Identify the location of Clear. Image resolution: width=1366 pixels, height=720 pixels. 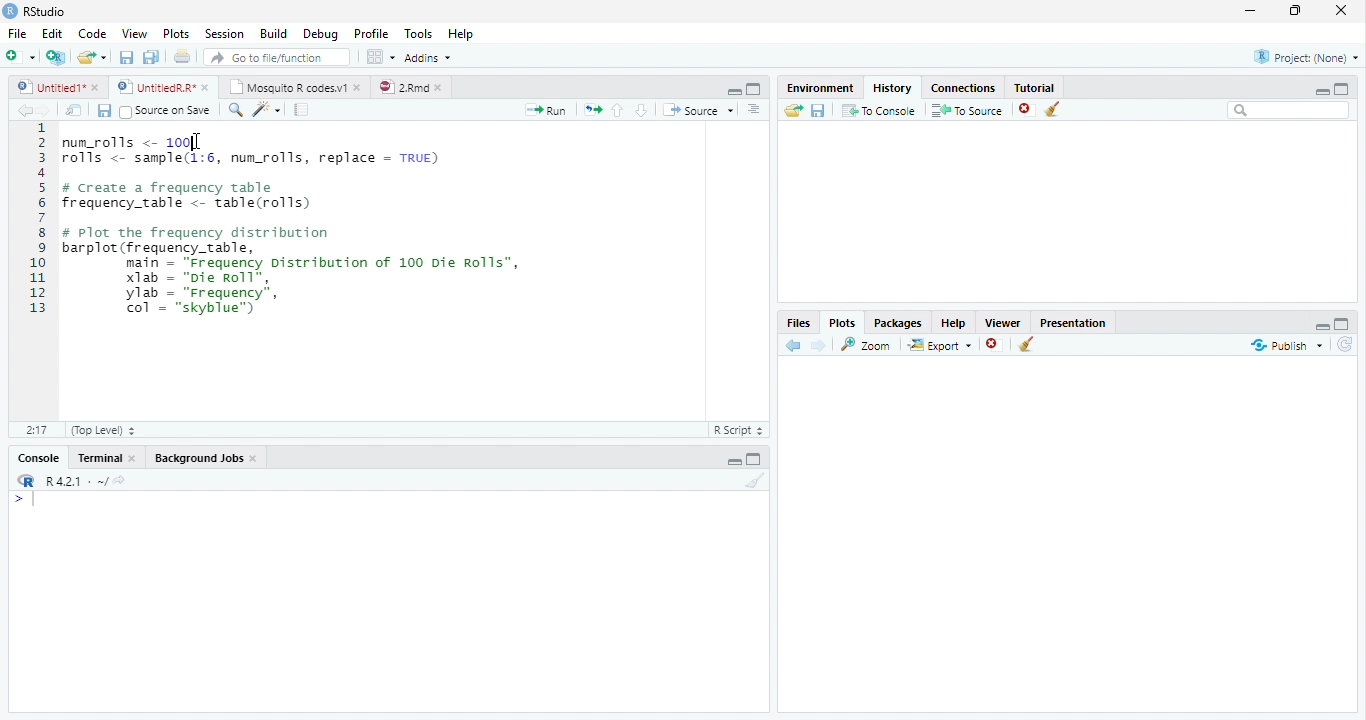
(1026, 344).